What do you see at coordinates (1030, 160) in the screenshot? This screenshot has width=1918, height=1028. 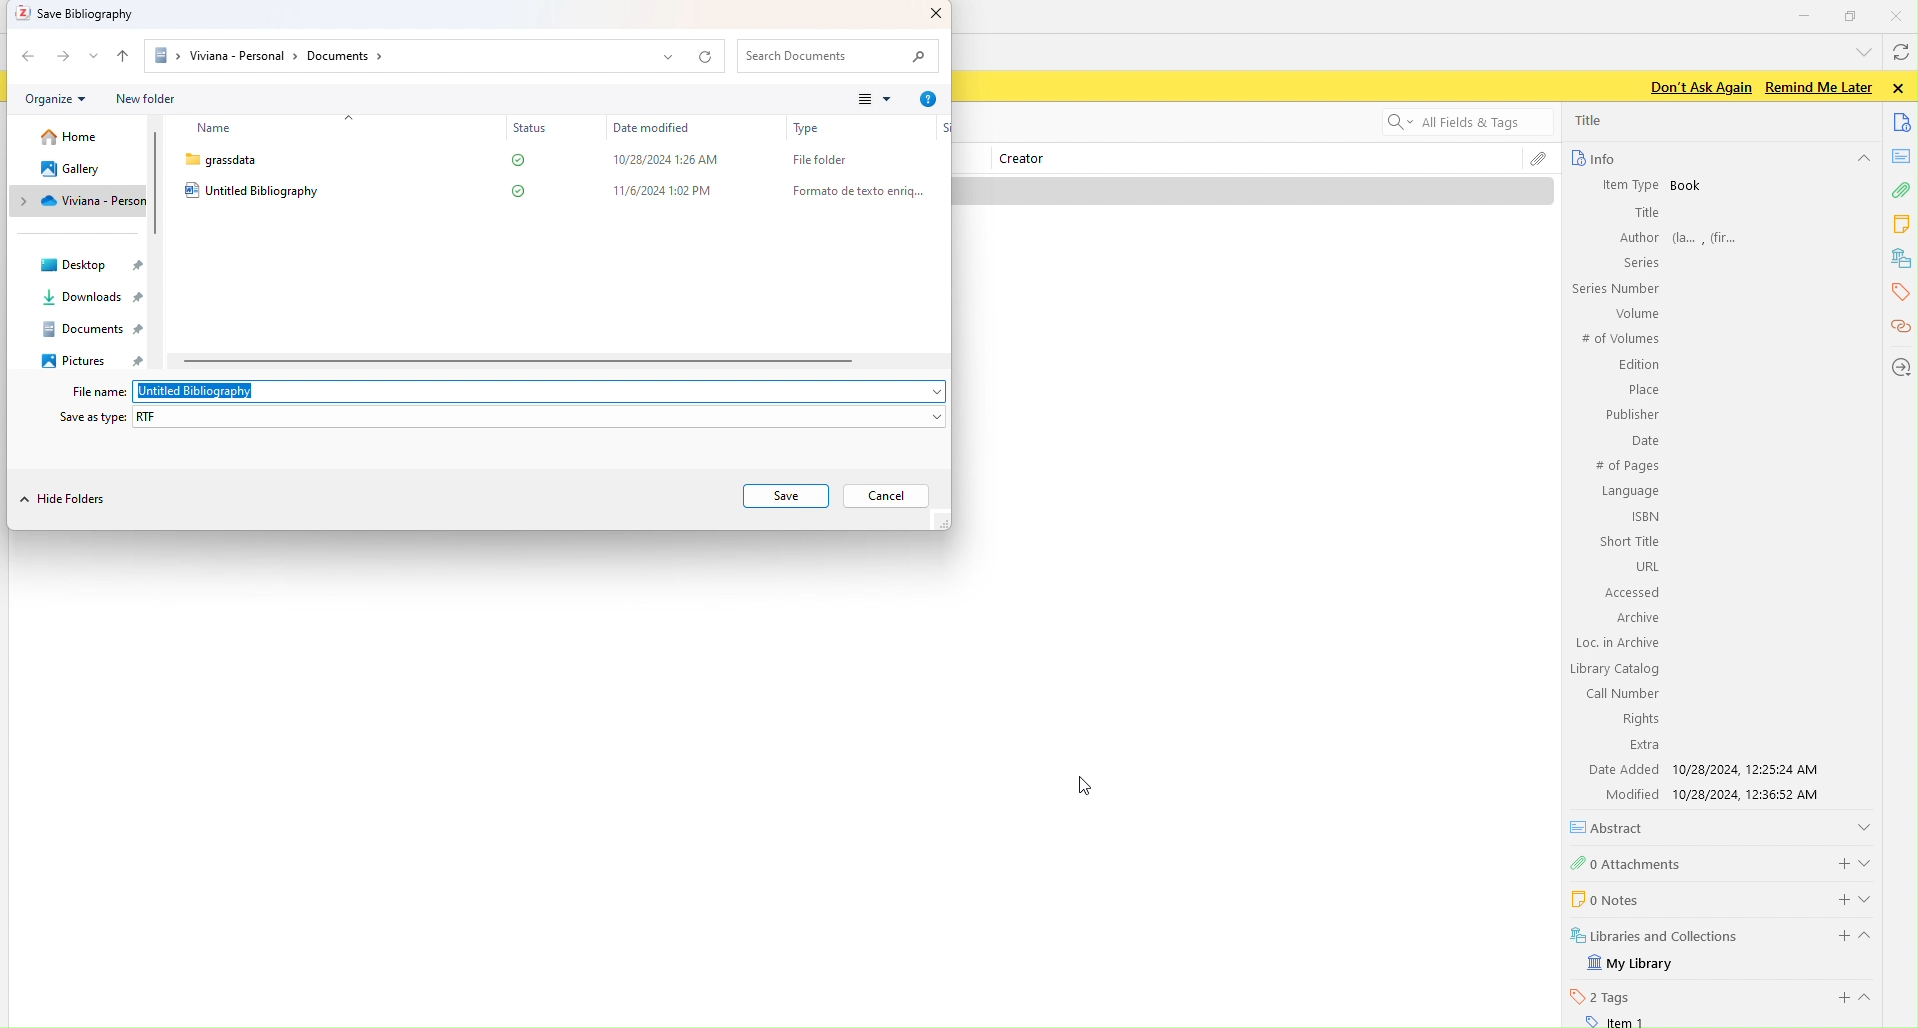 I see `Creator` at bounding box center [1030, 160].